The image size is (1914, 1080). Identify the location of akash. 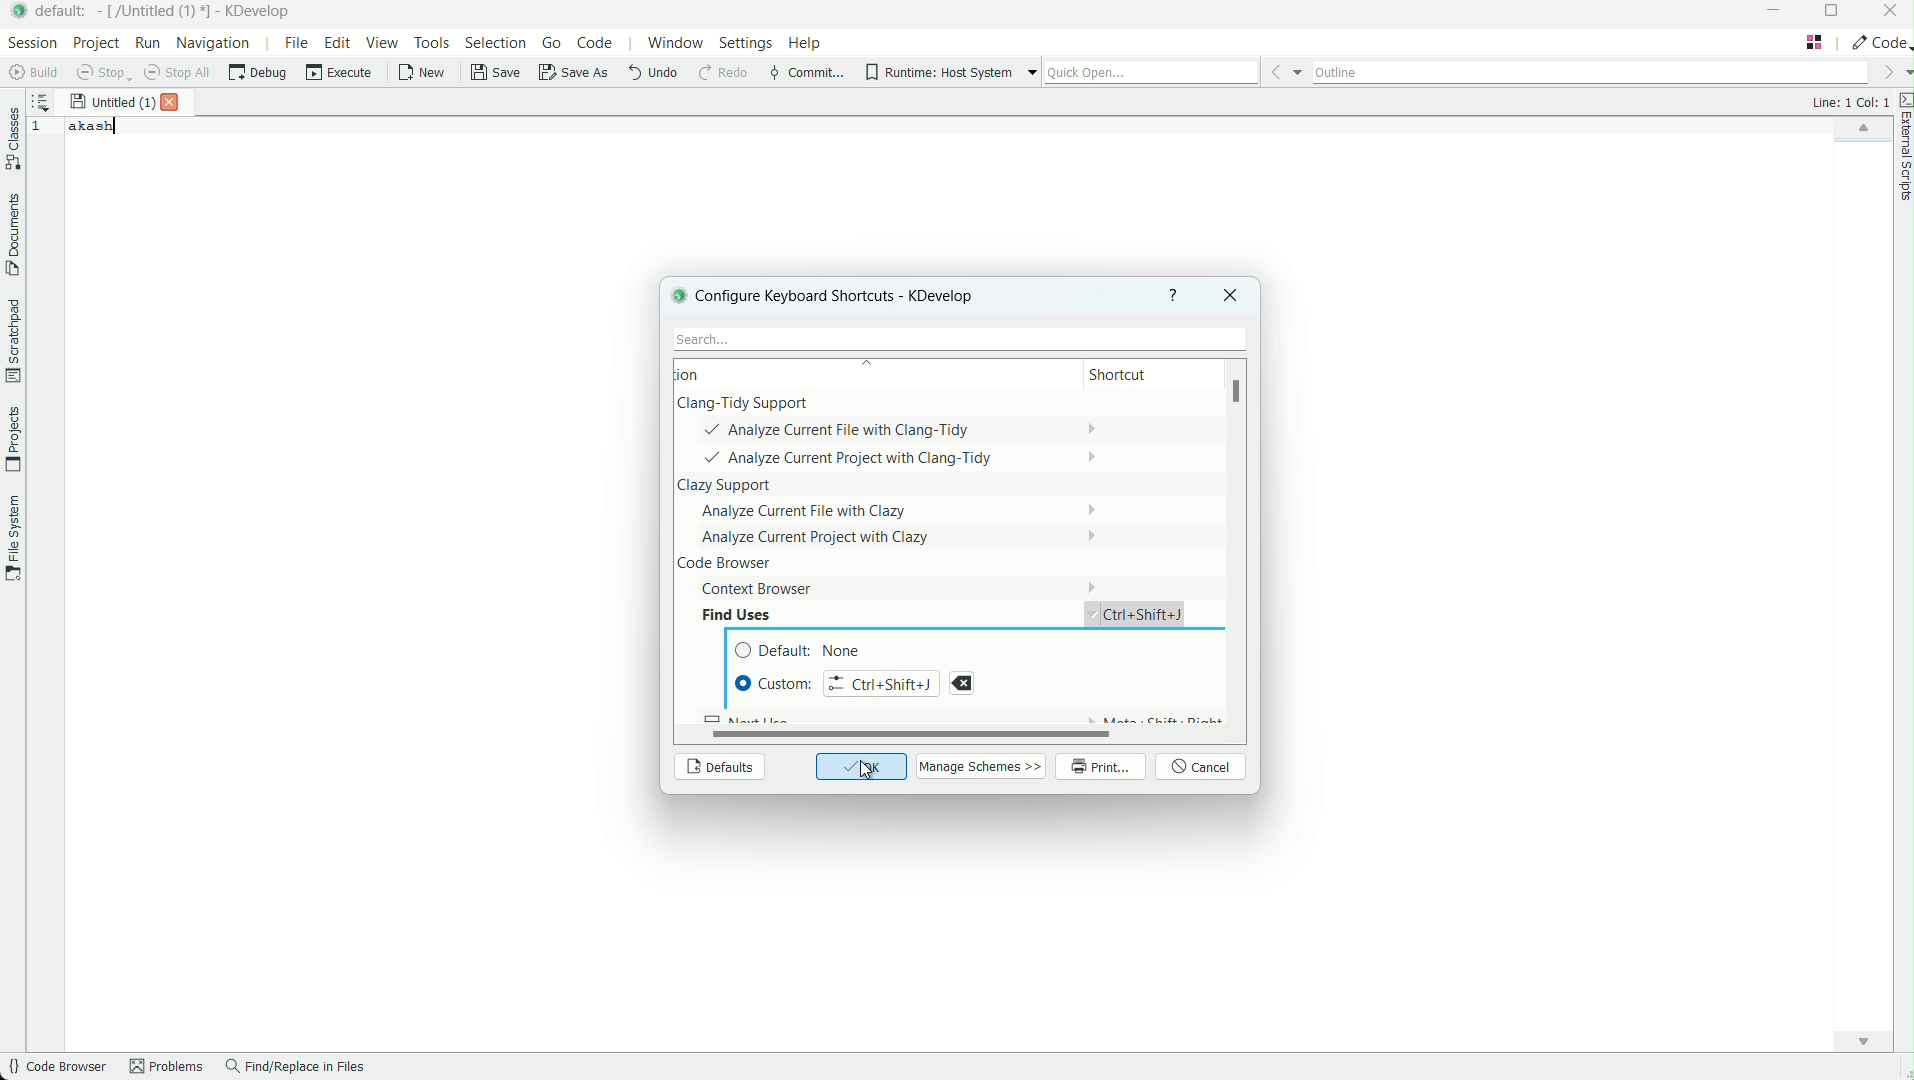
(93, 126).